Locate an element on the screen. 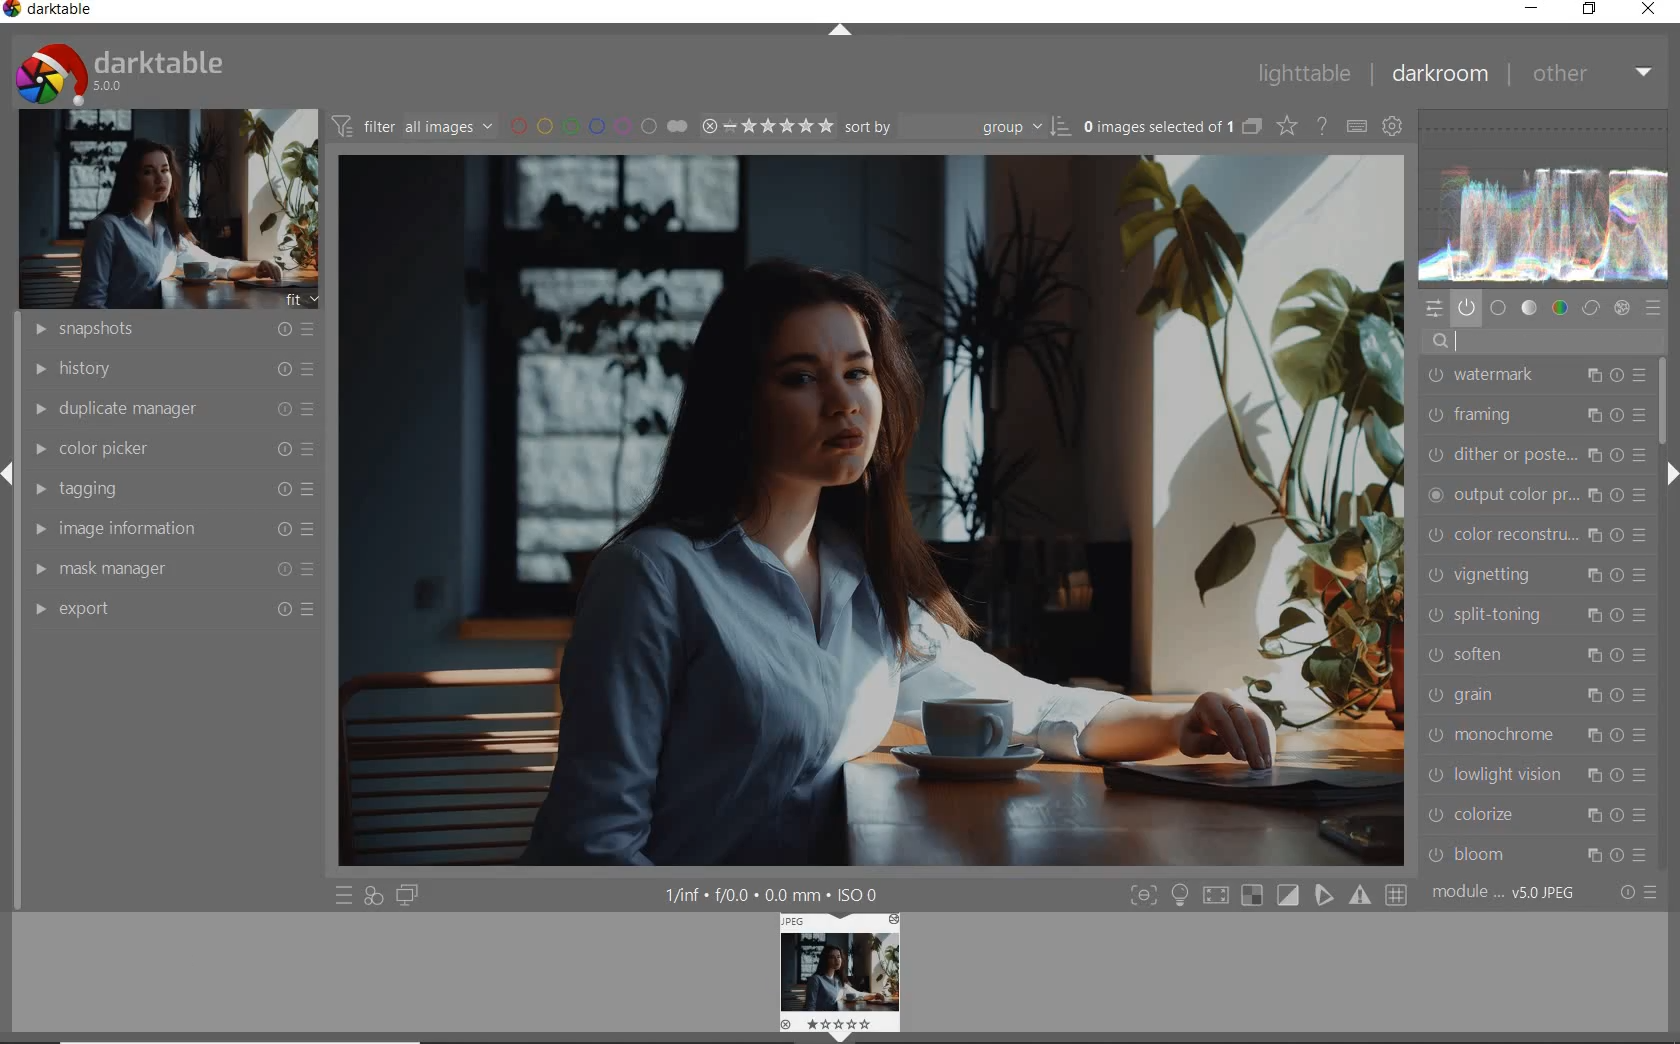 The width and height of the screenshot is (1680, 1044). image information is located at coordinates (172, 529).